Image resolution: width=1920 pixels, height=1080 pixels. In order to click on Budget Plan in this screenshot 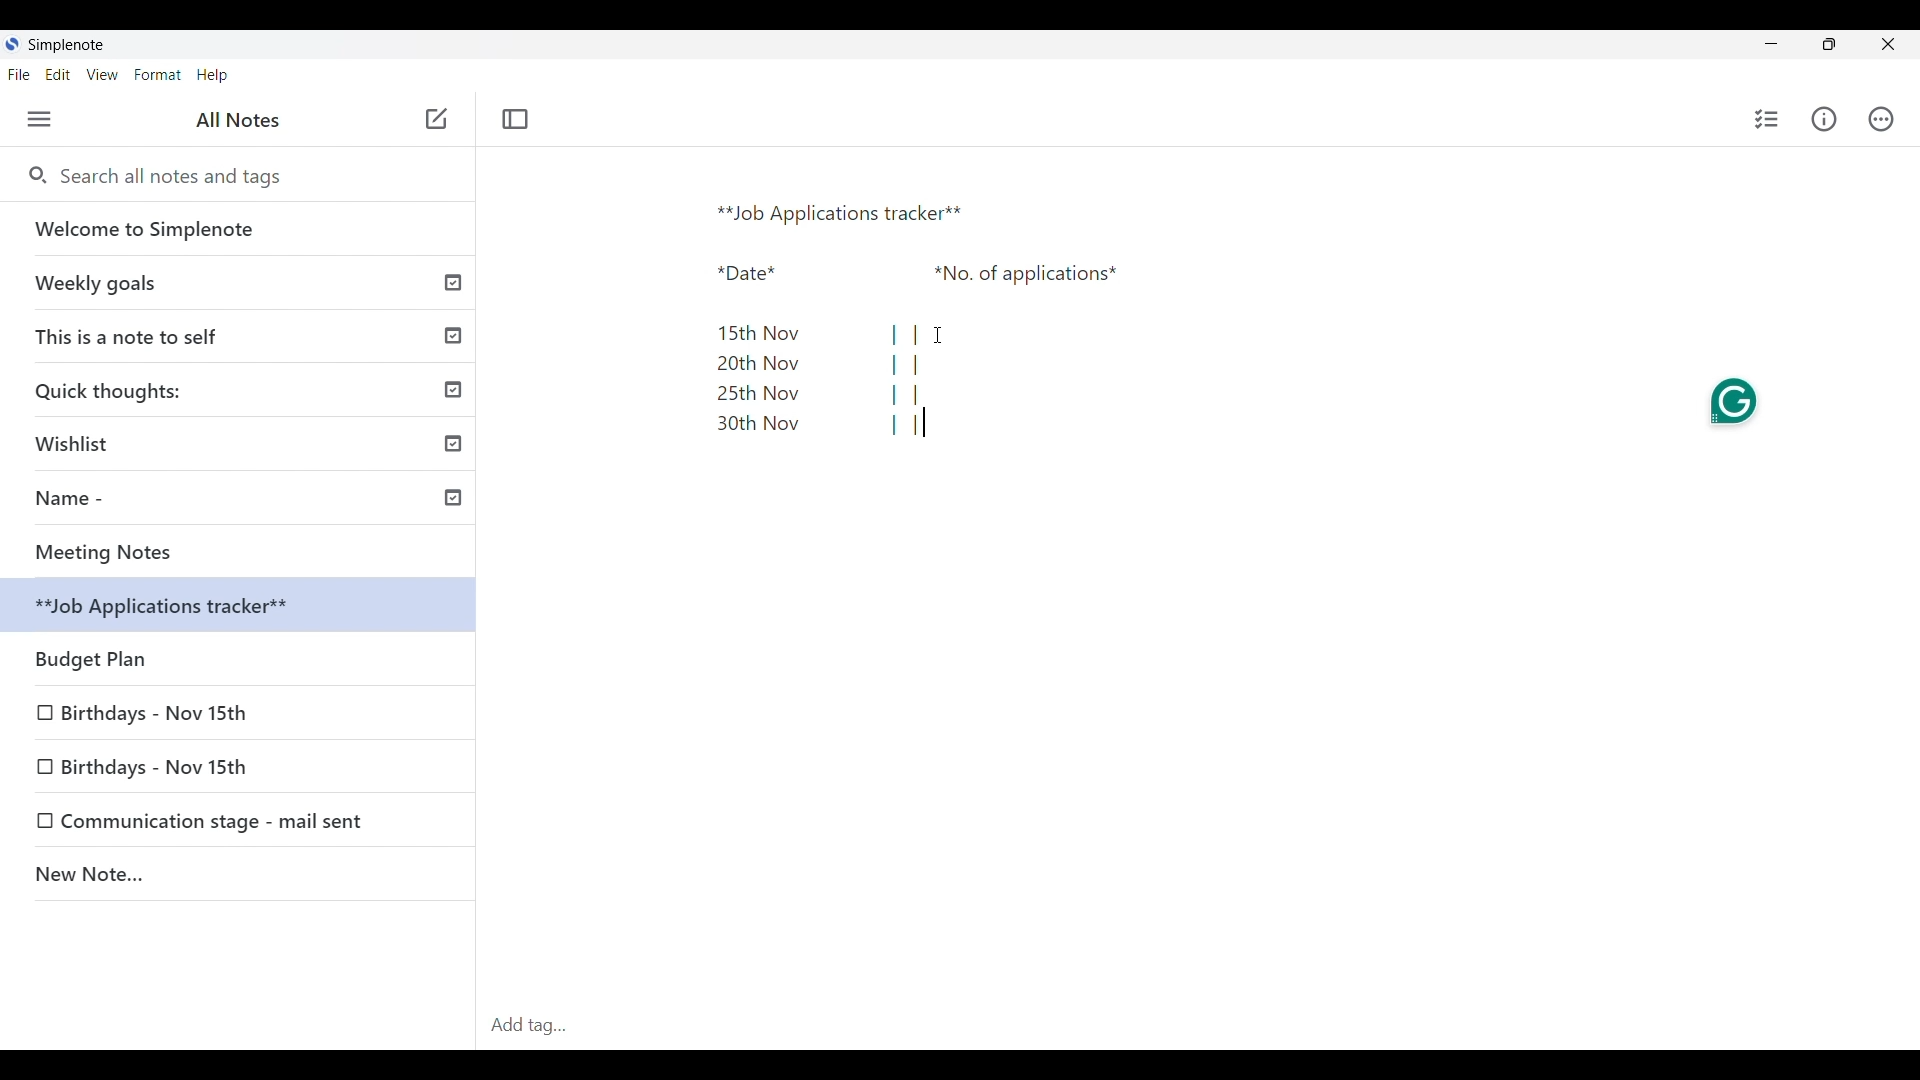, I will do `click(242, 608)`.